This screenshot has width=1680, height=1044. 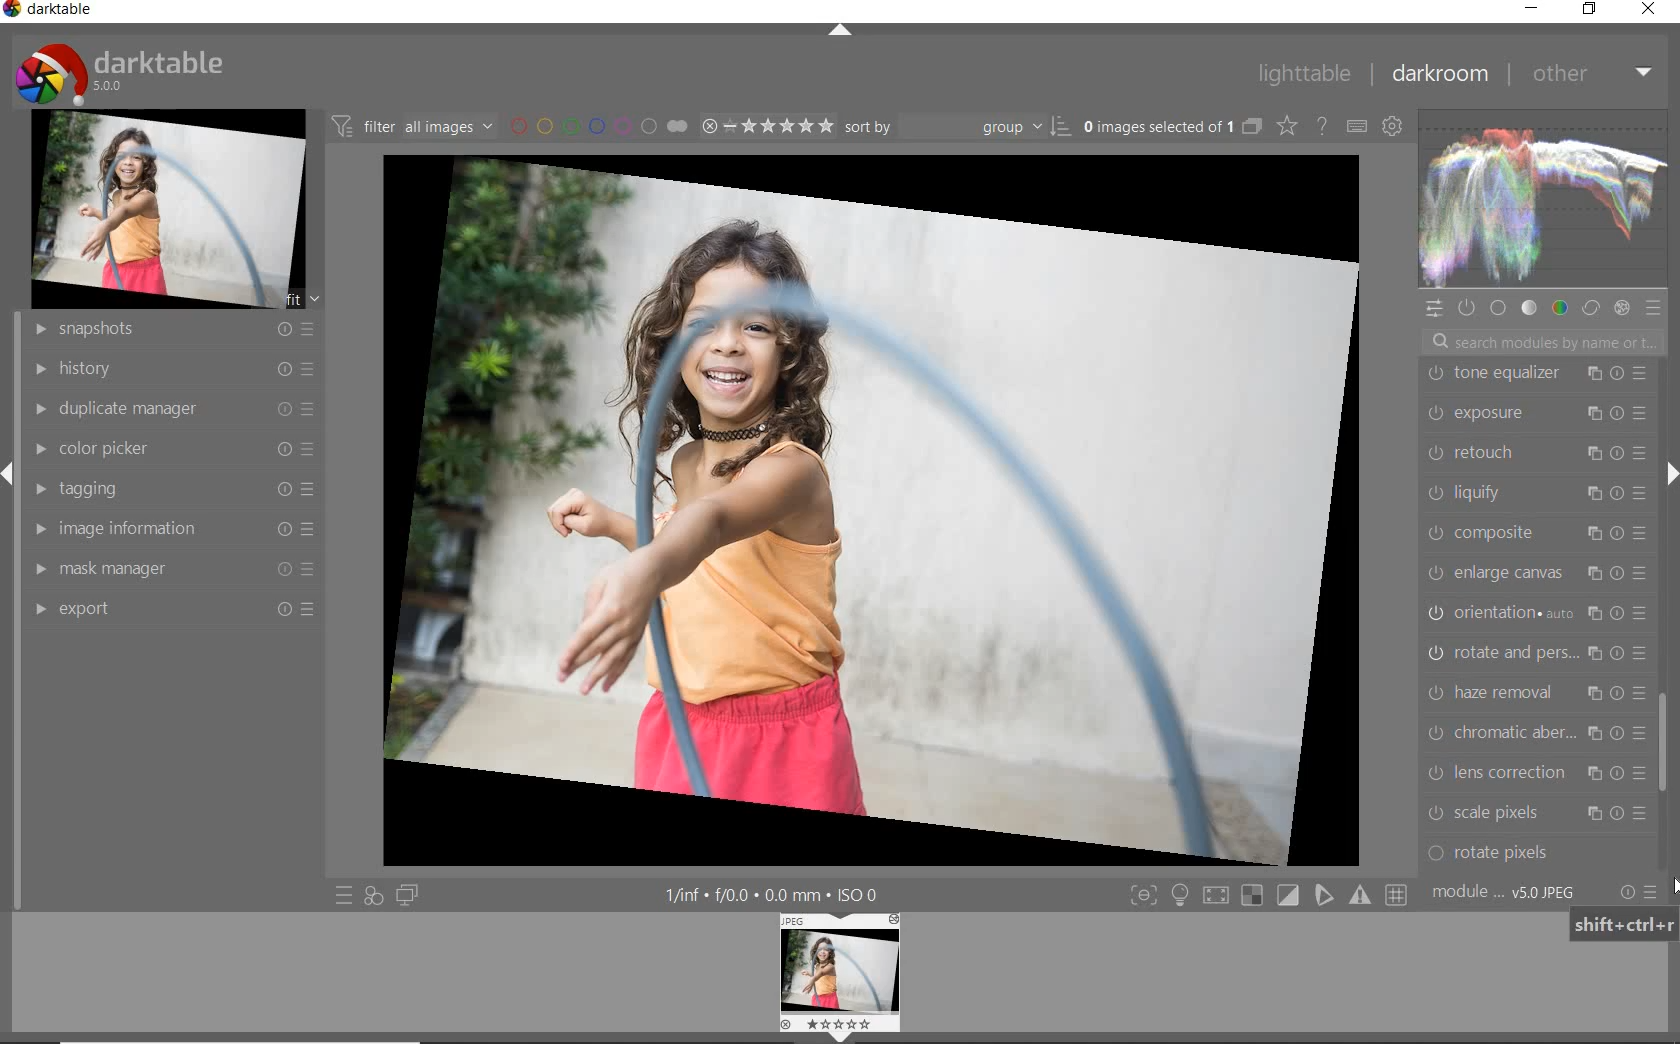 What do you see at coordinates (838, 32) in the screenshot?
I see `expand/collapse` at bounding box center [838, 32].